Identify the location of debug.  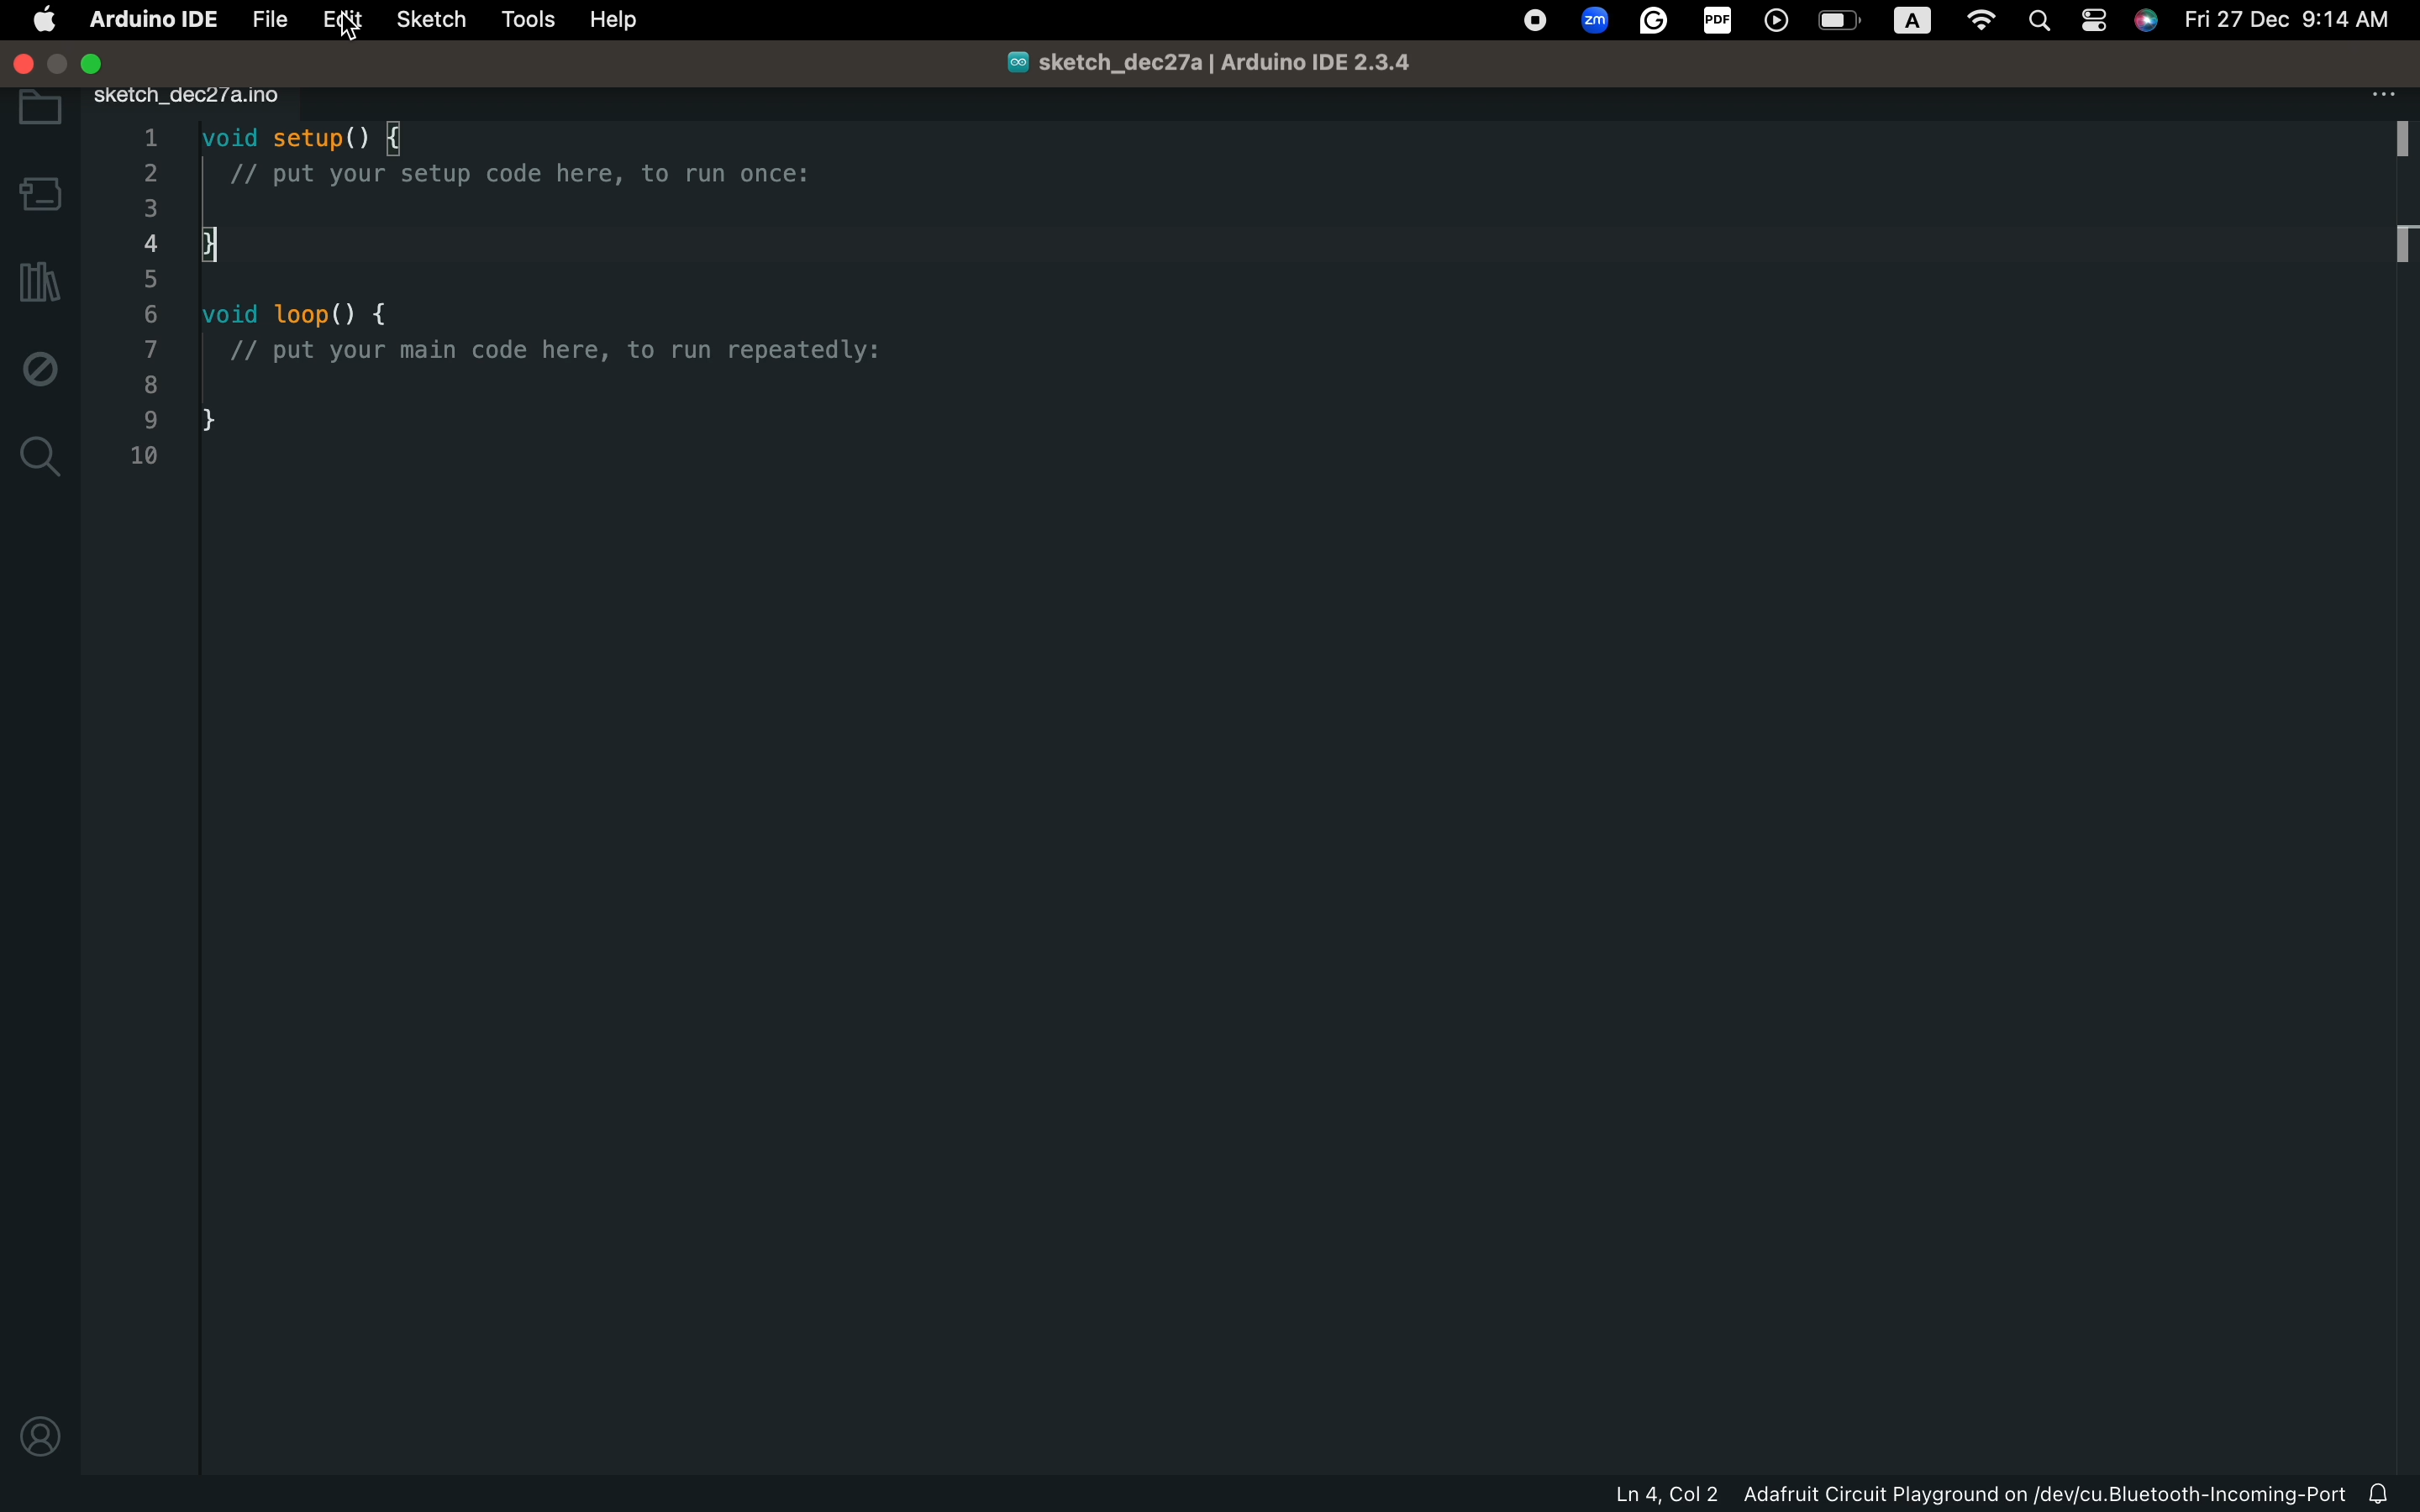
(40, 366).